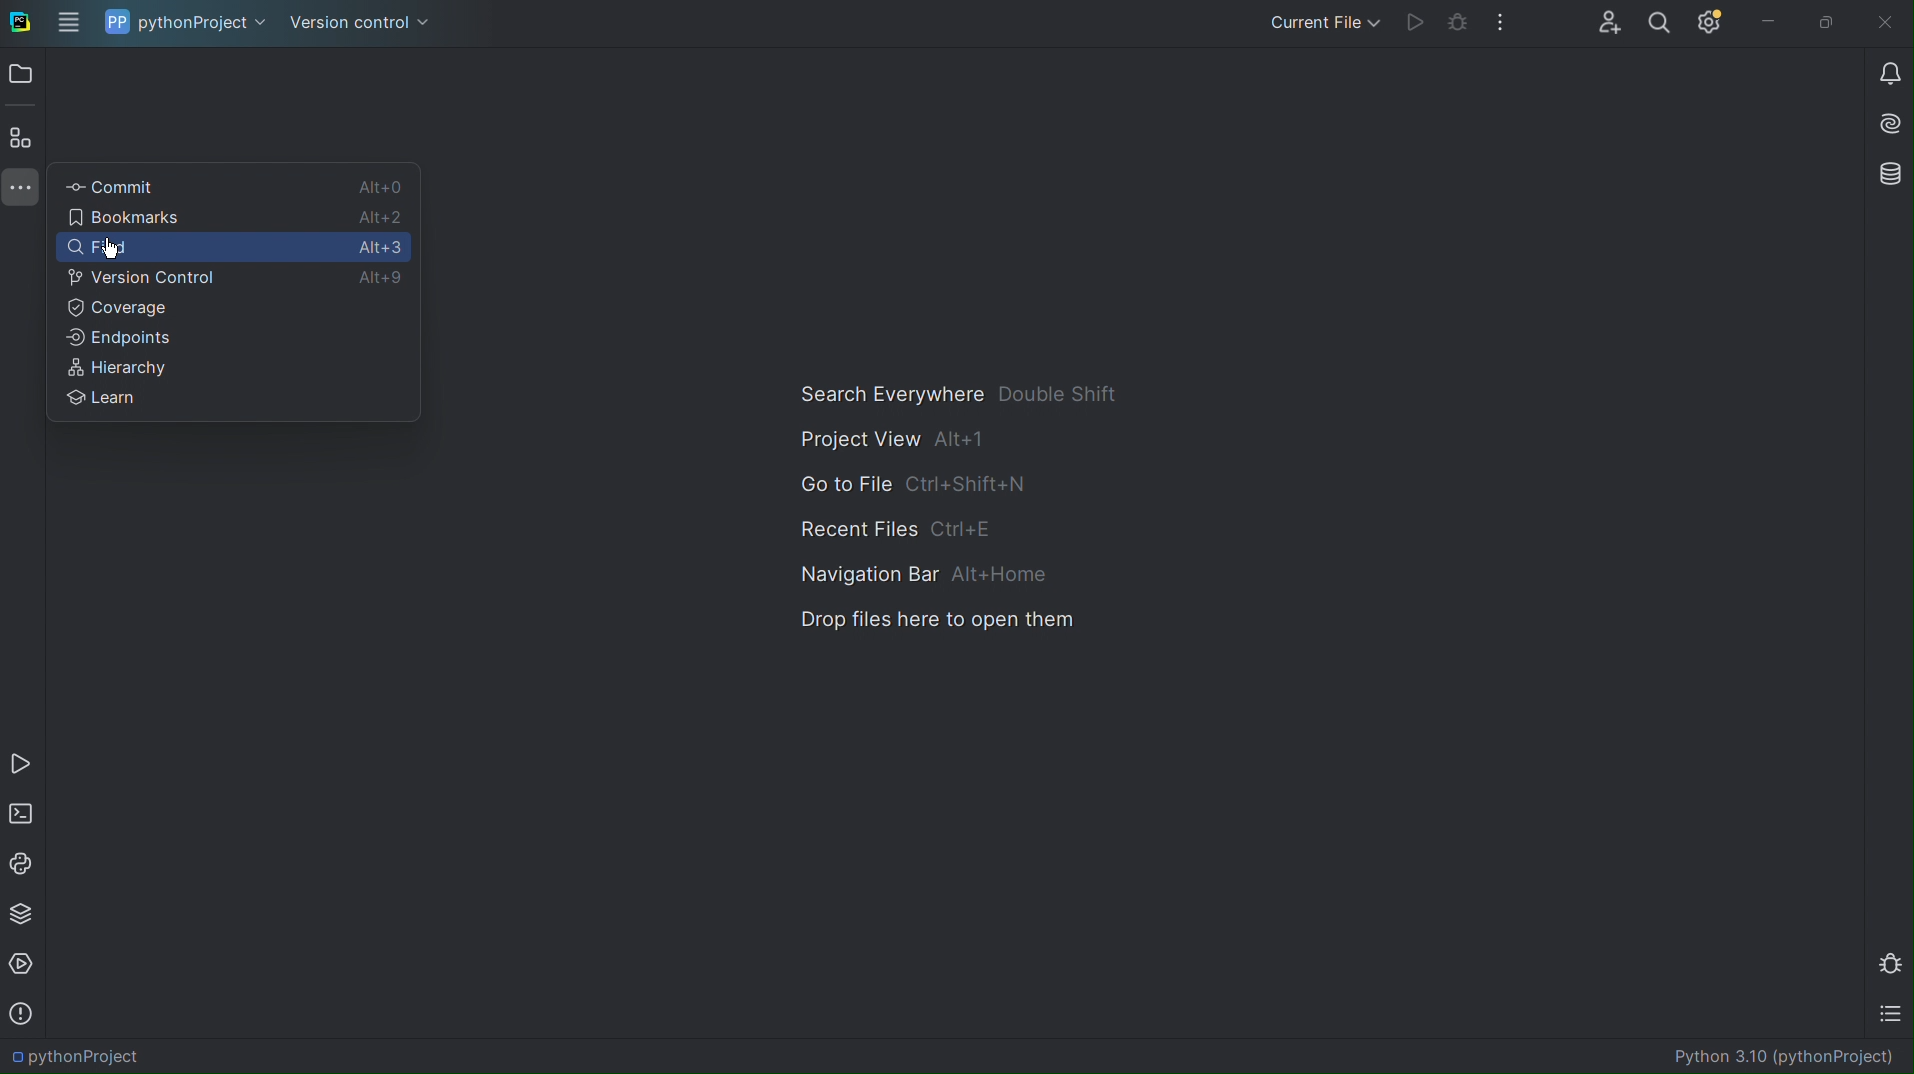 The width and height of the screenshot is (1914, 1074). I want to click on More, so click(1504, 25).